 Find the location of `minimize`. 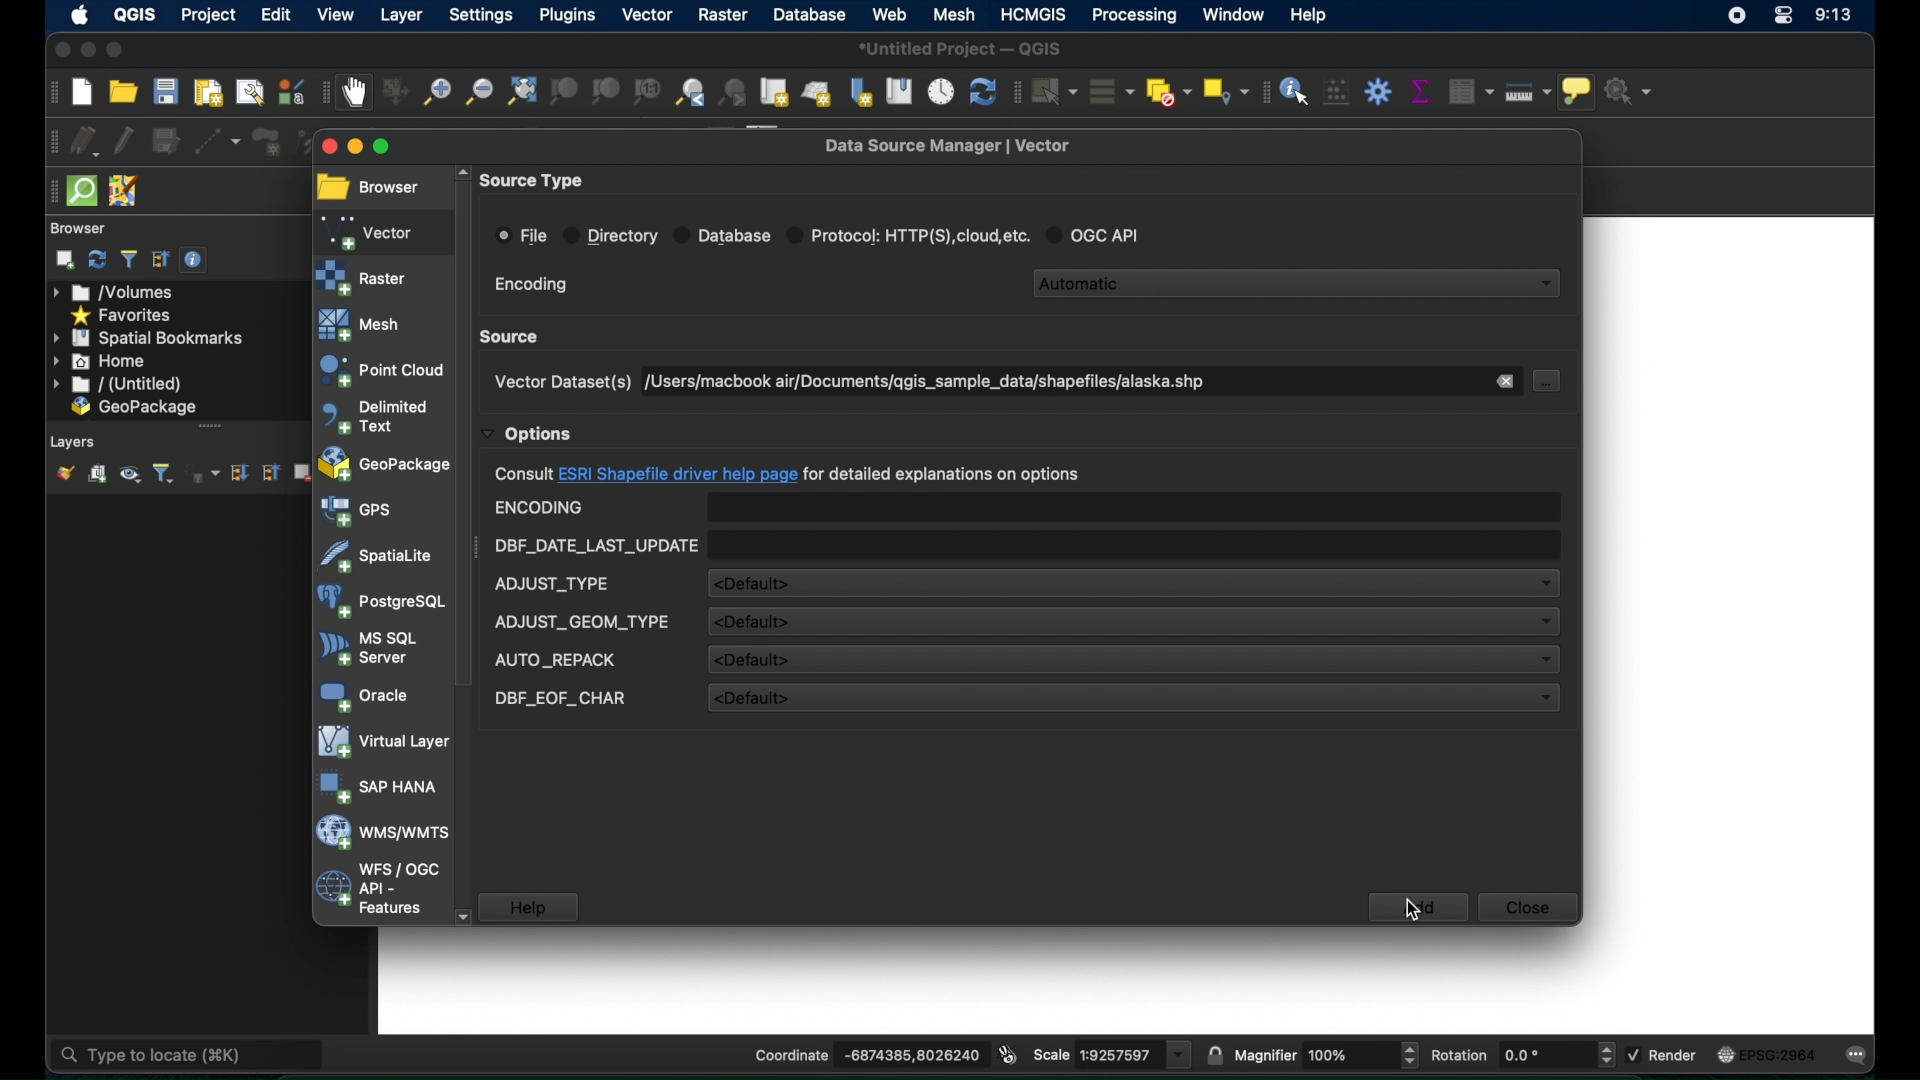

minimize is located at coordinates (357, 148).